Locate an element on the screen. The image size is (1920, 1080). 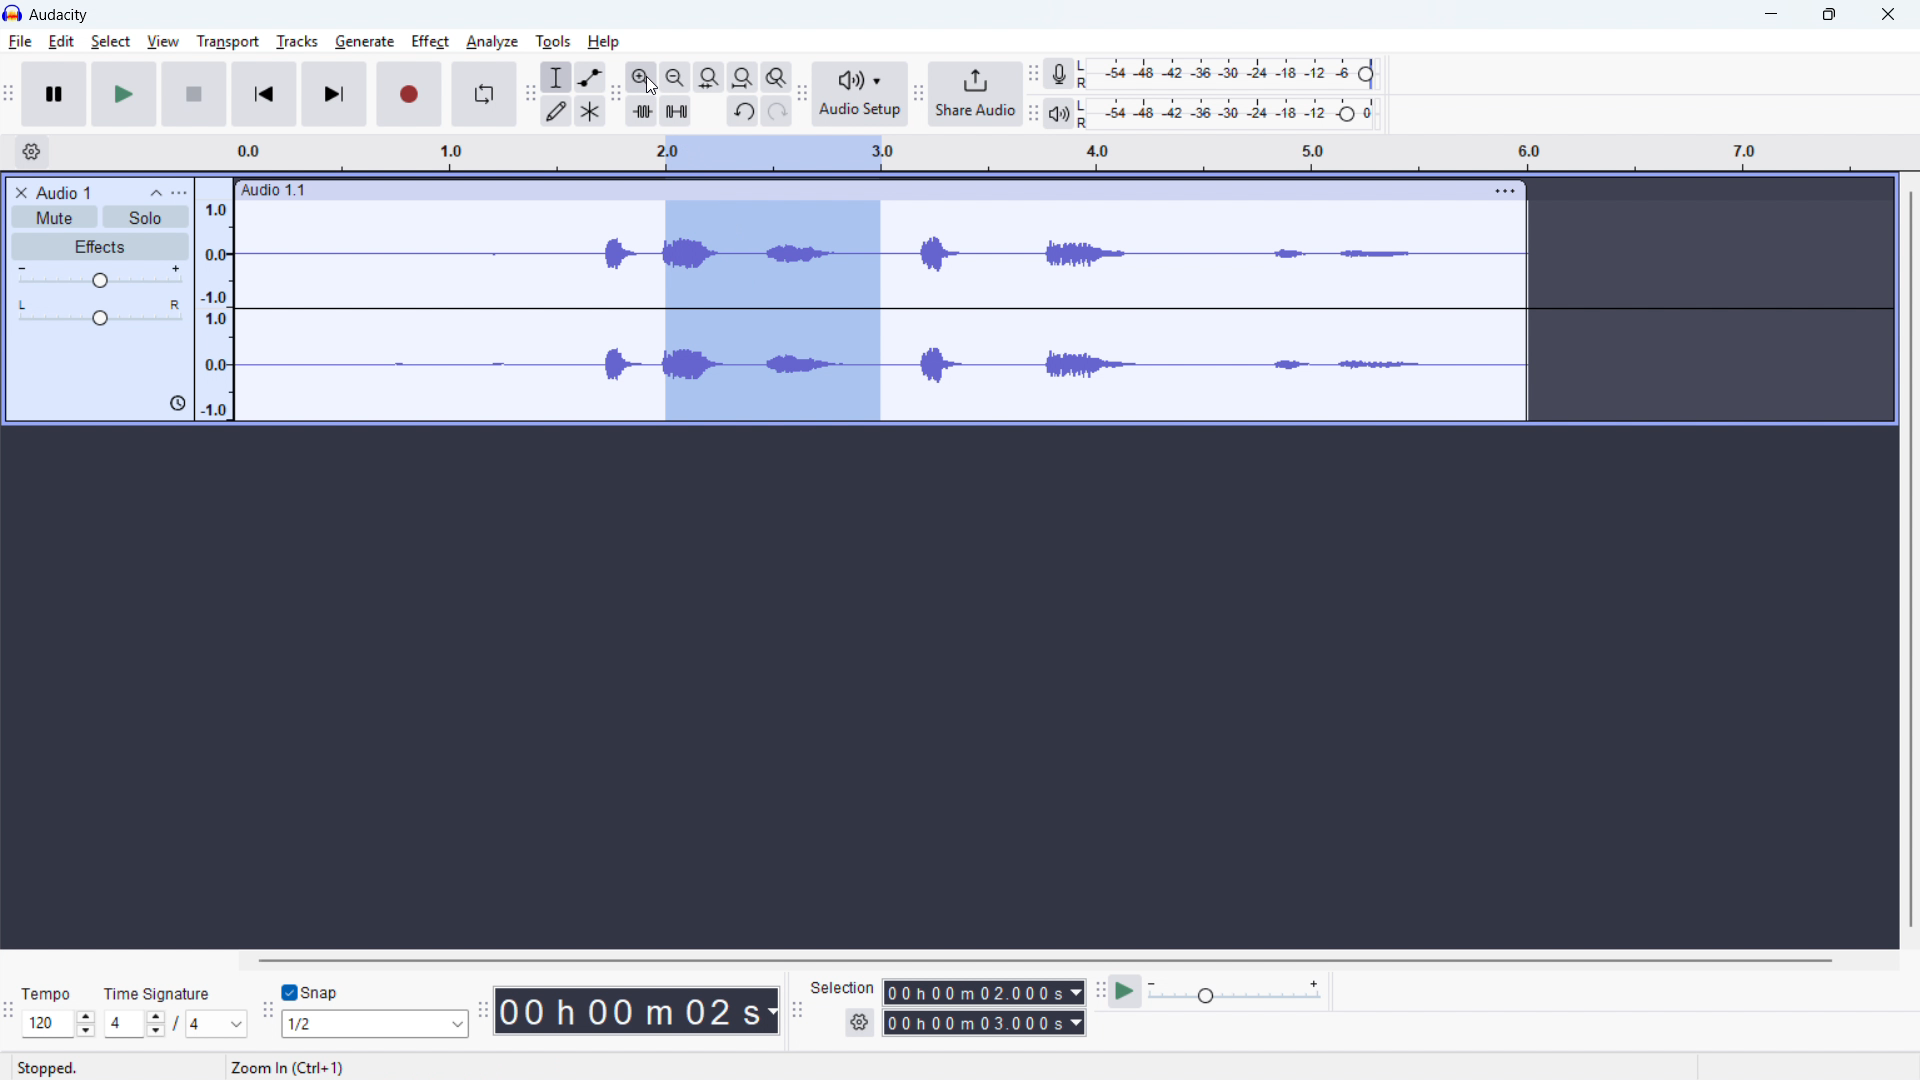
Selection end time is located at coordinates (987, 1023).